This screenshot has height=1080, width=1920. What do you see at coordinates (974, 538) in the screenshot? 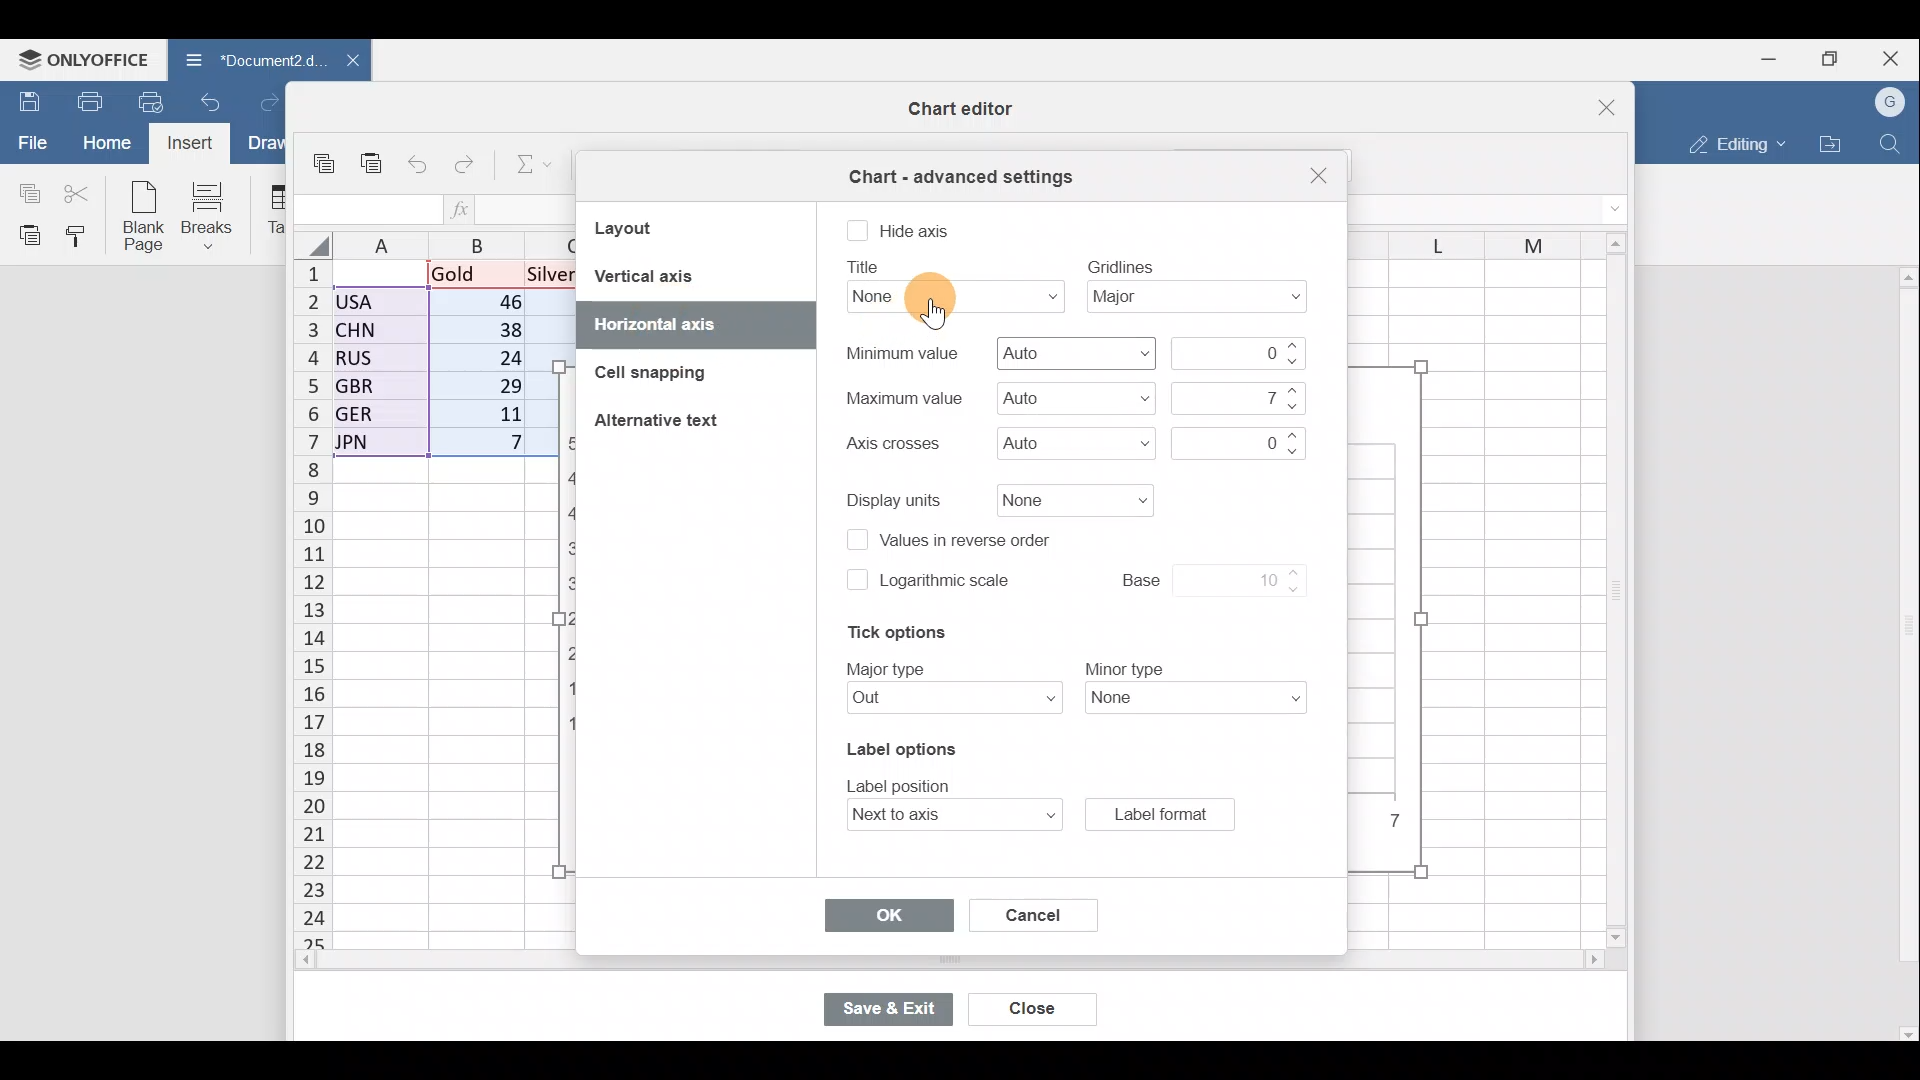
I see `Values in reverse order` at bounding box center [974, 538].